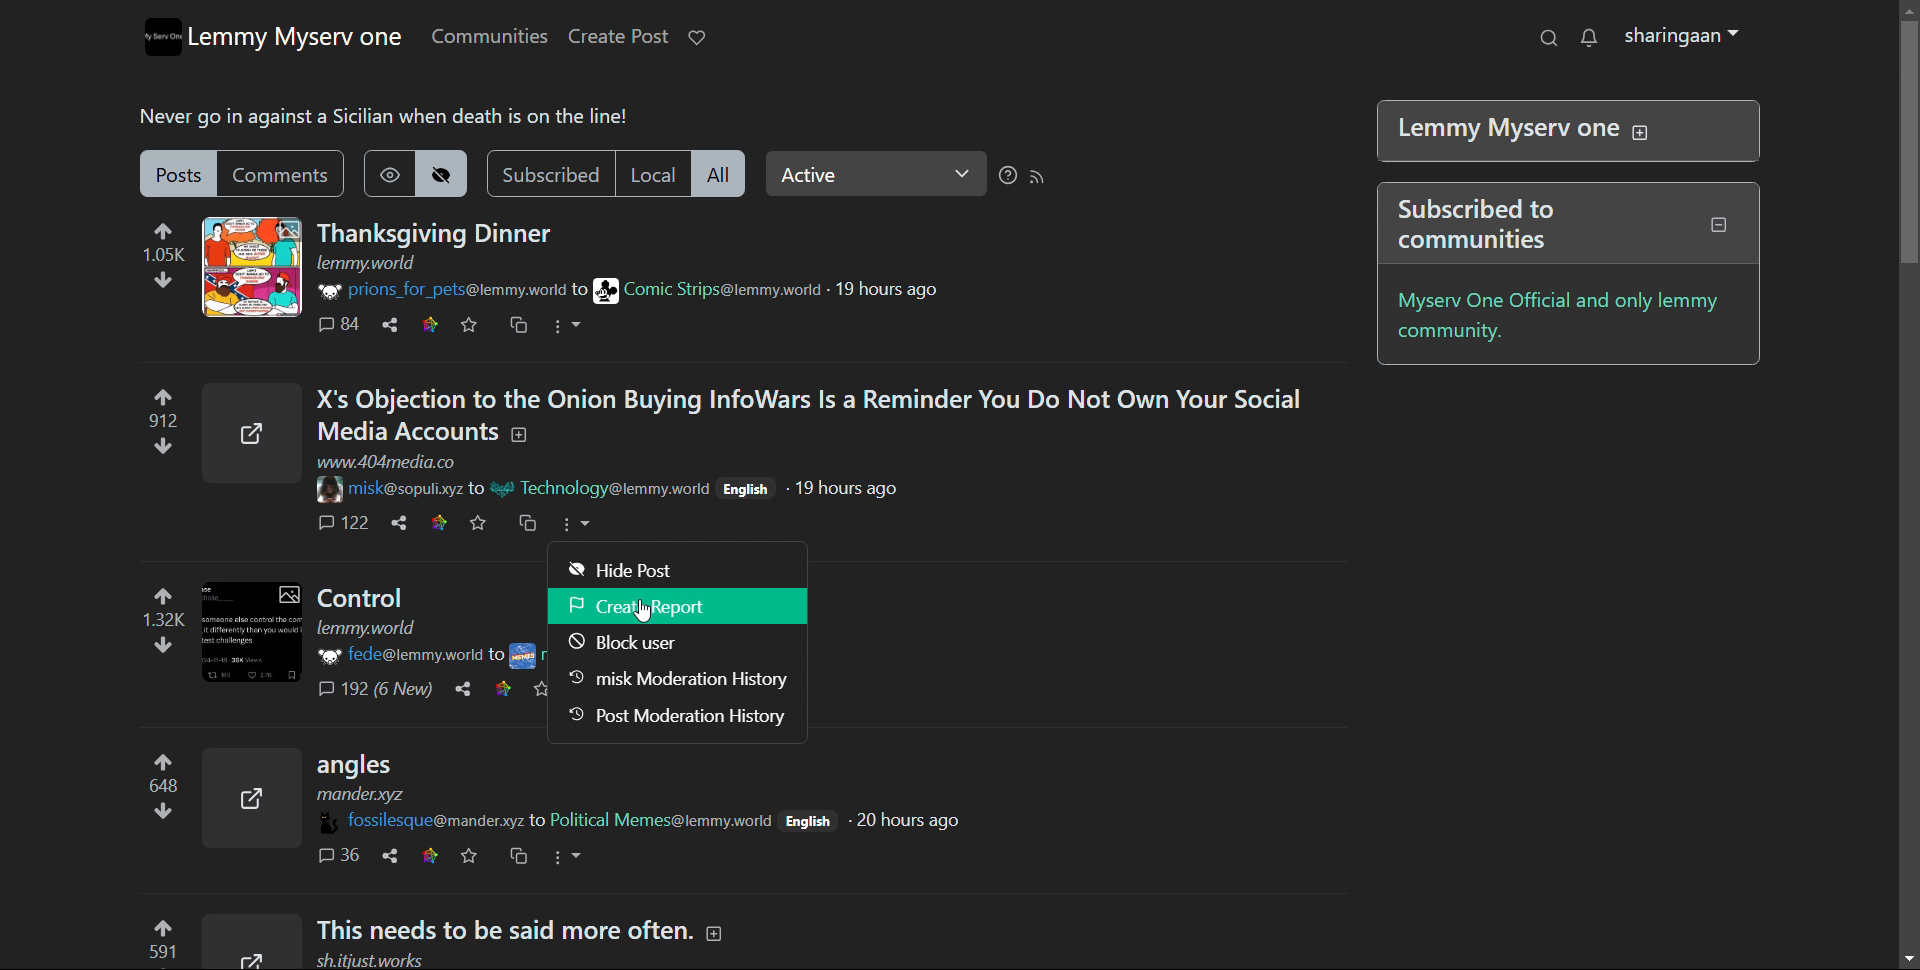 Image resolution: width=1920 pixels, height=970 pixels. What do you see at coordinates (467, 855) in the screenshot?
I see `favorites` at bounding box center [467, 855].